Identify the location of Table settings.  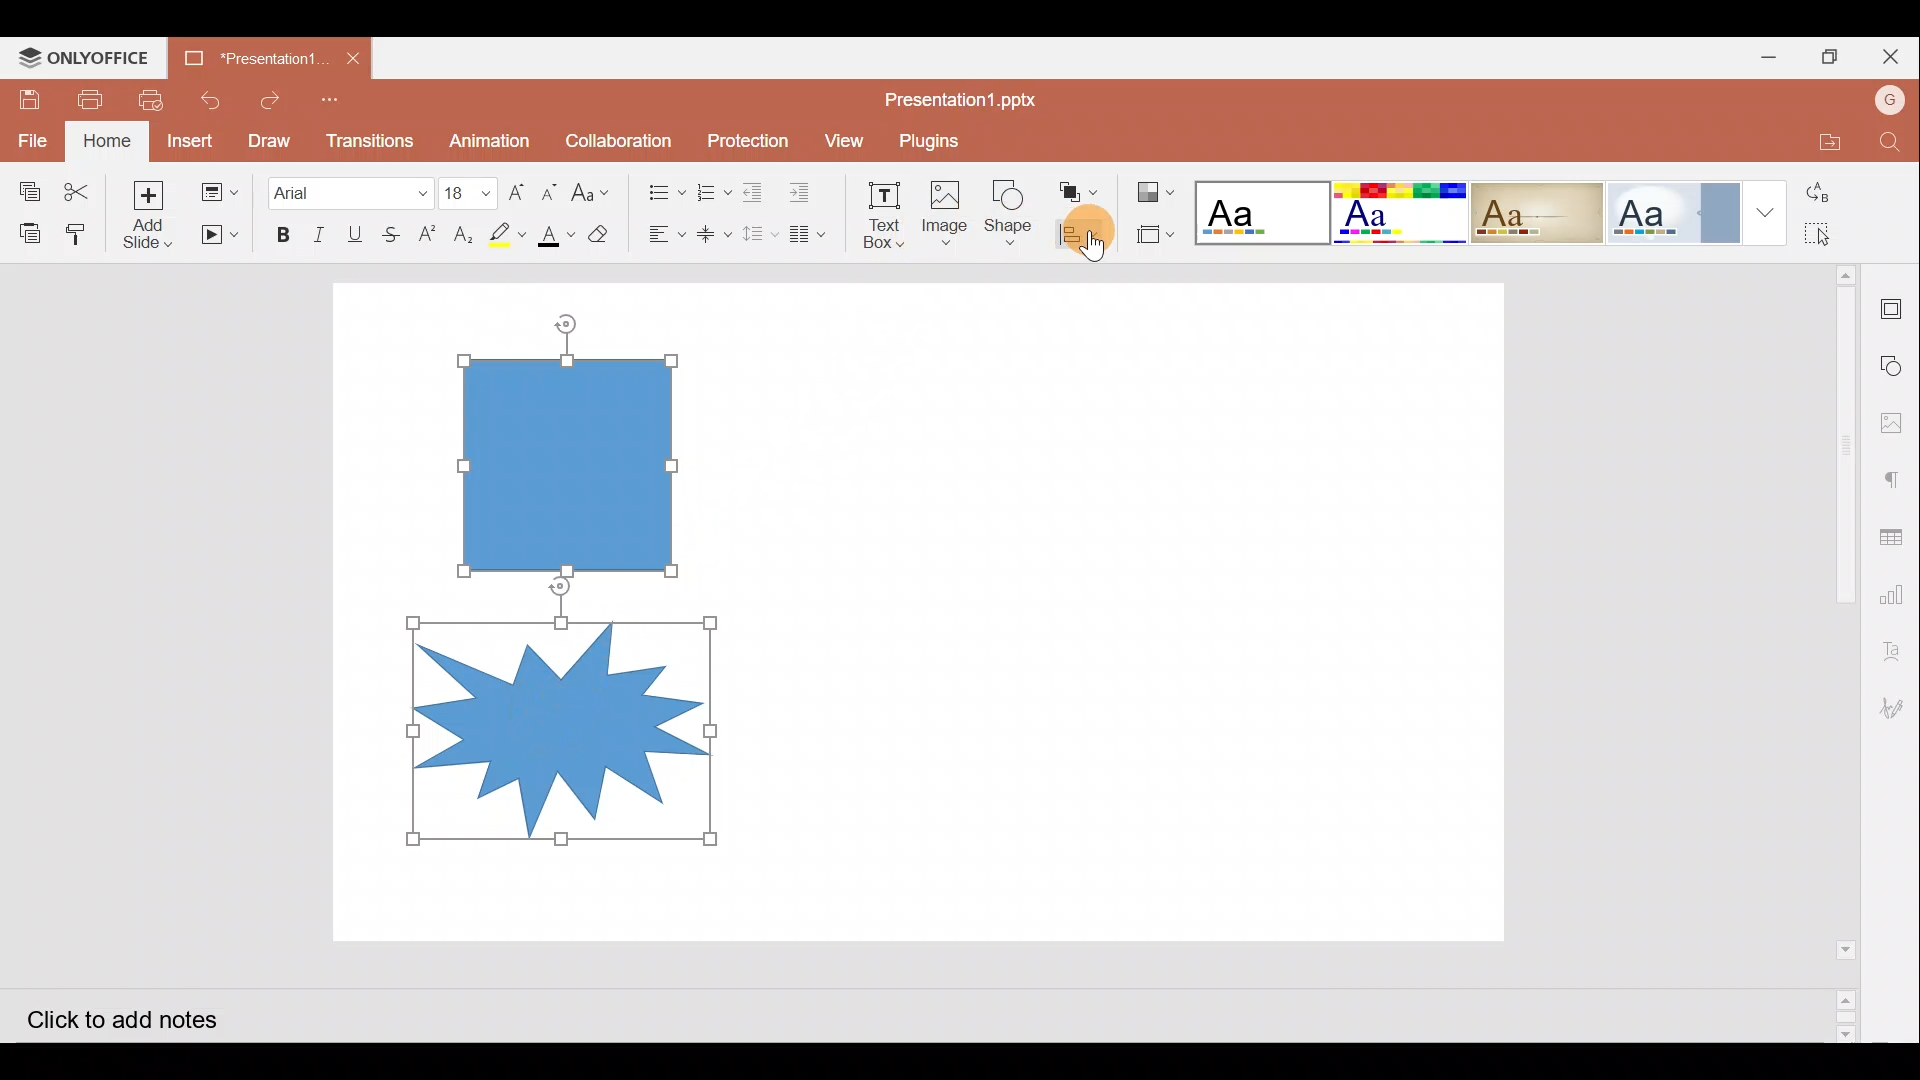
(1898, 536).